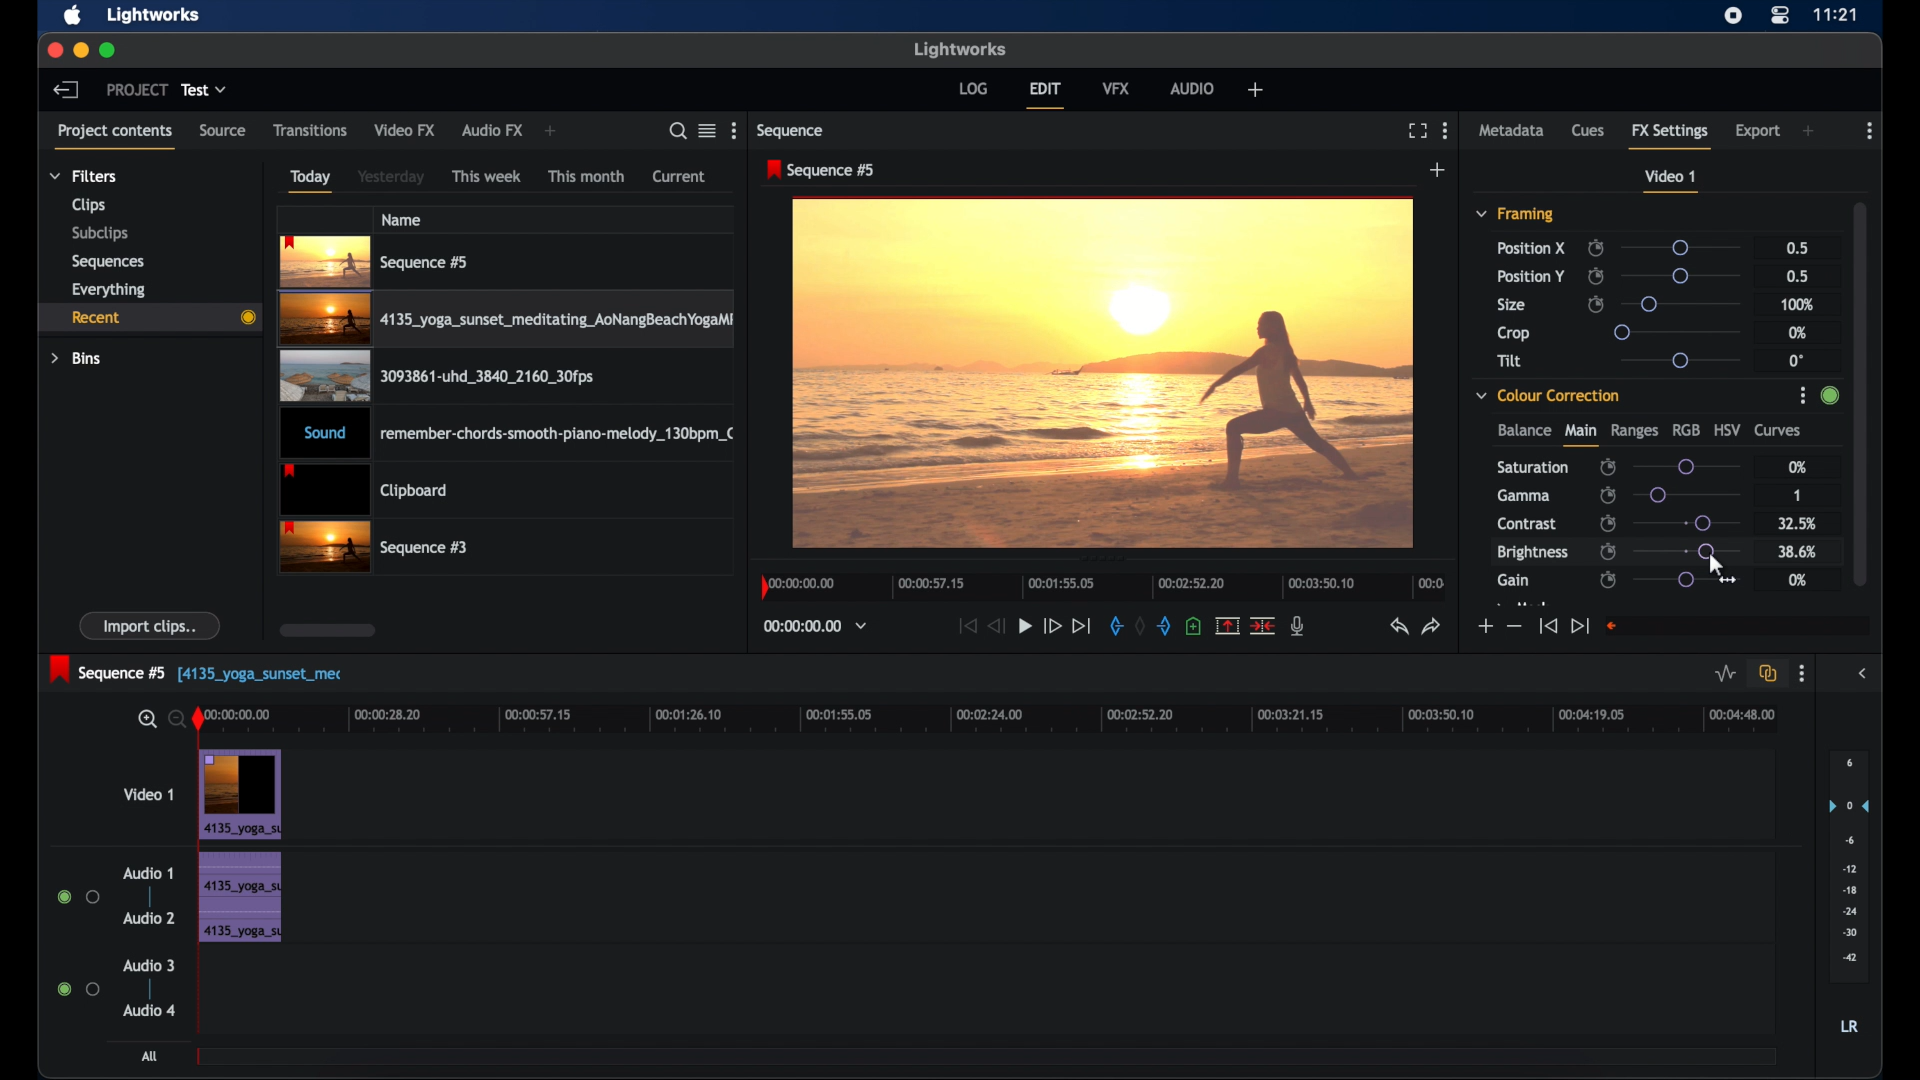  What do you see at coordinates (1681, 428) in the screenshot?
I see `rgb` at bounding box center [1681, 428].